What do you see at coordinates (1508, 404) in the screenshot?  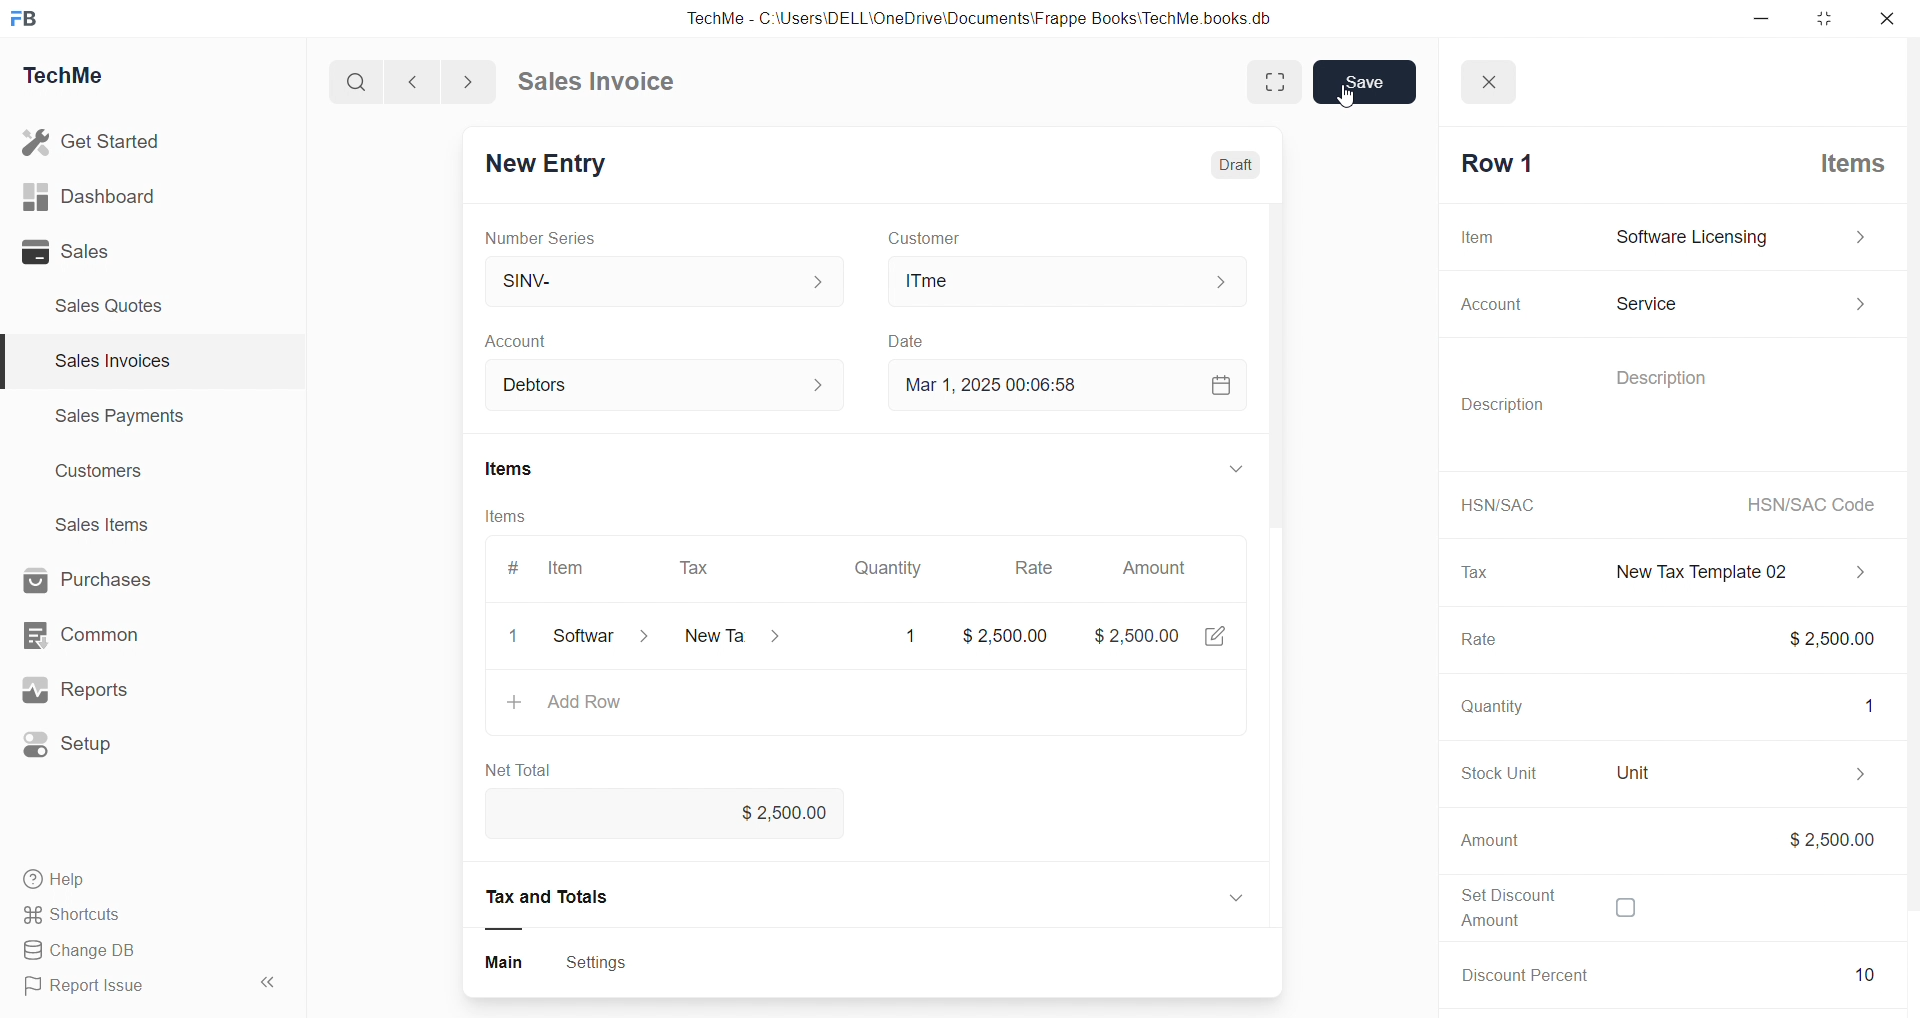 I see `Description` at bounding box center [1508, 404].